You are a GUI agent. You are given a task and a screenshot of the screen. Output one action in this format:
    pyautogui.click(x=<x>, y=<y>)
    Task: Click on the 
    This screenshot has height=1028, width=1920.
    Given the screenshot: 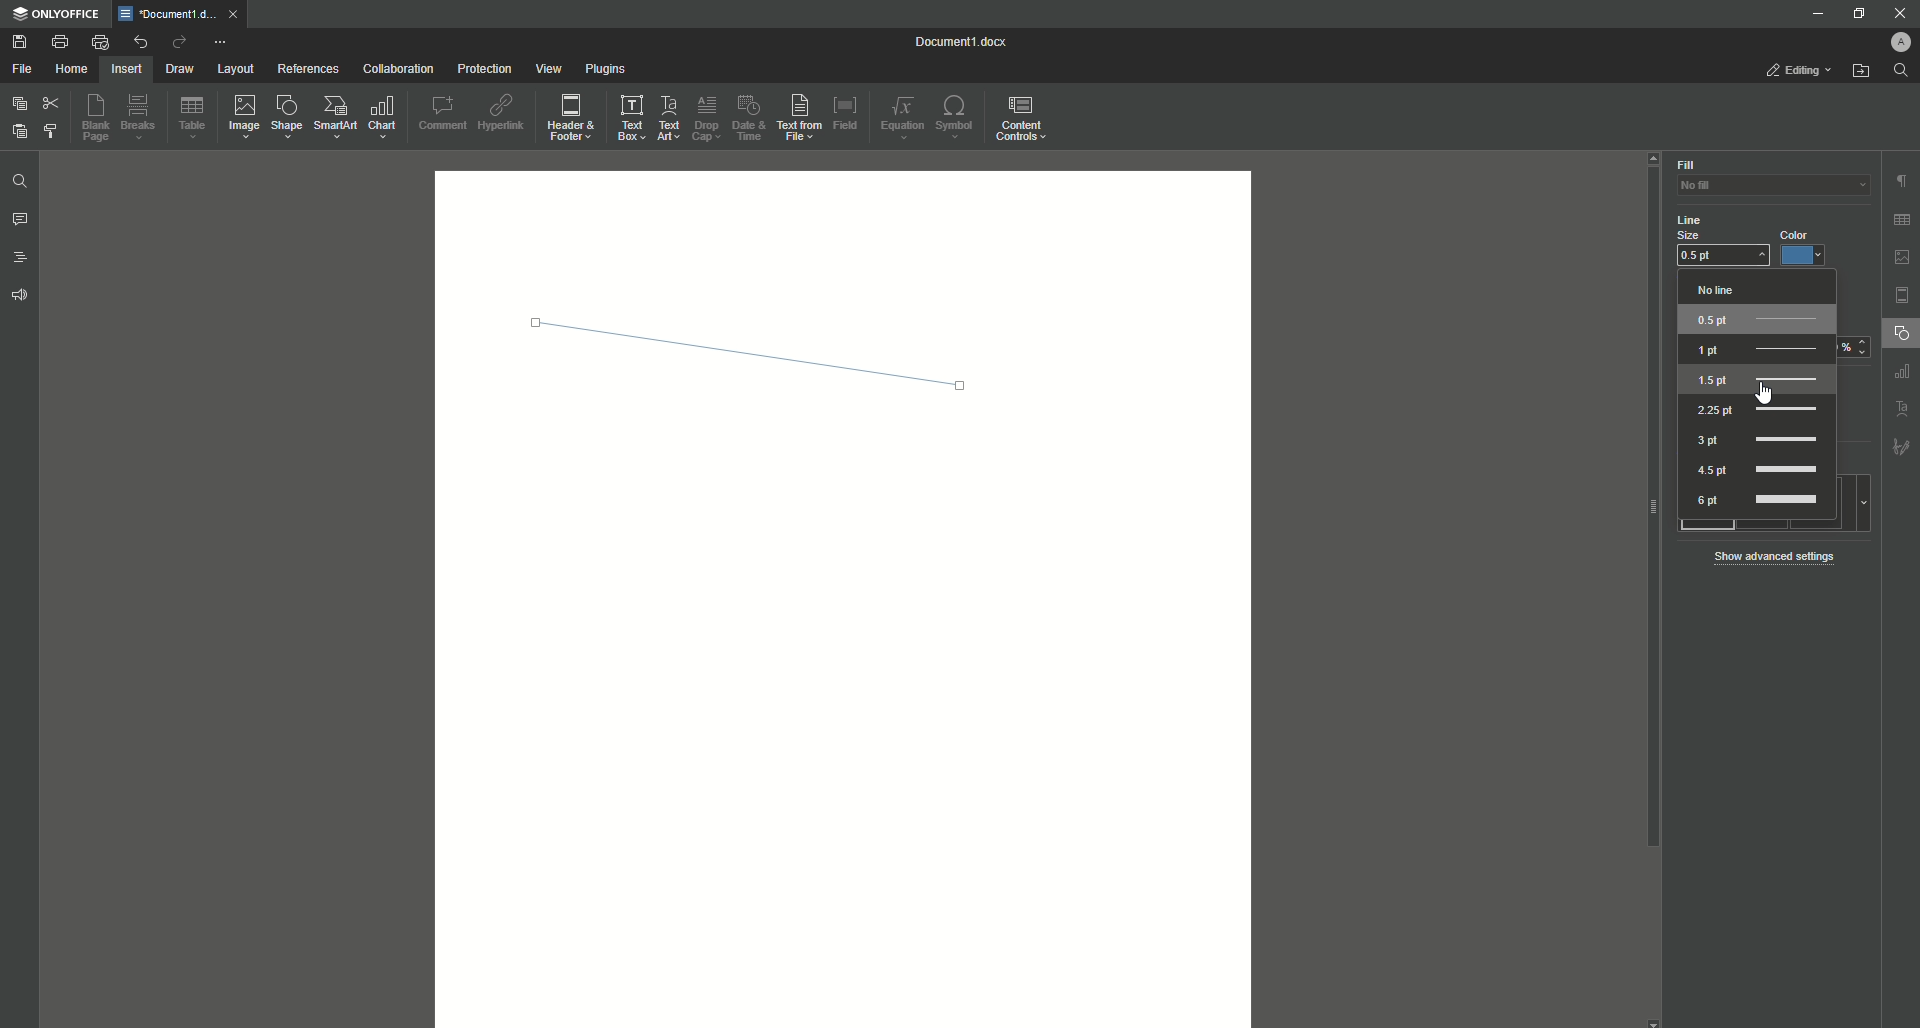 What is the action you would take?
    pyautogui.click(x=1896, y=409)
    